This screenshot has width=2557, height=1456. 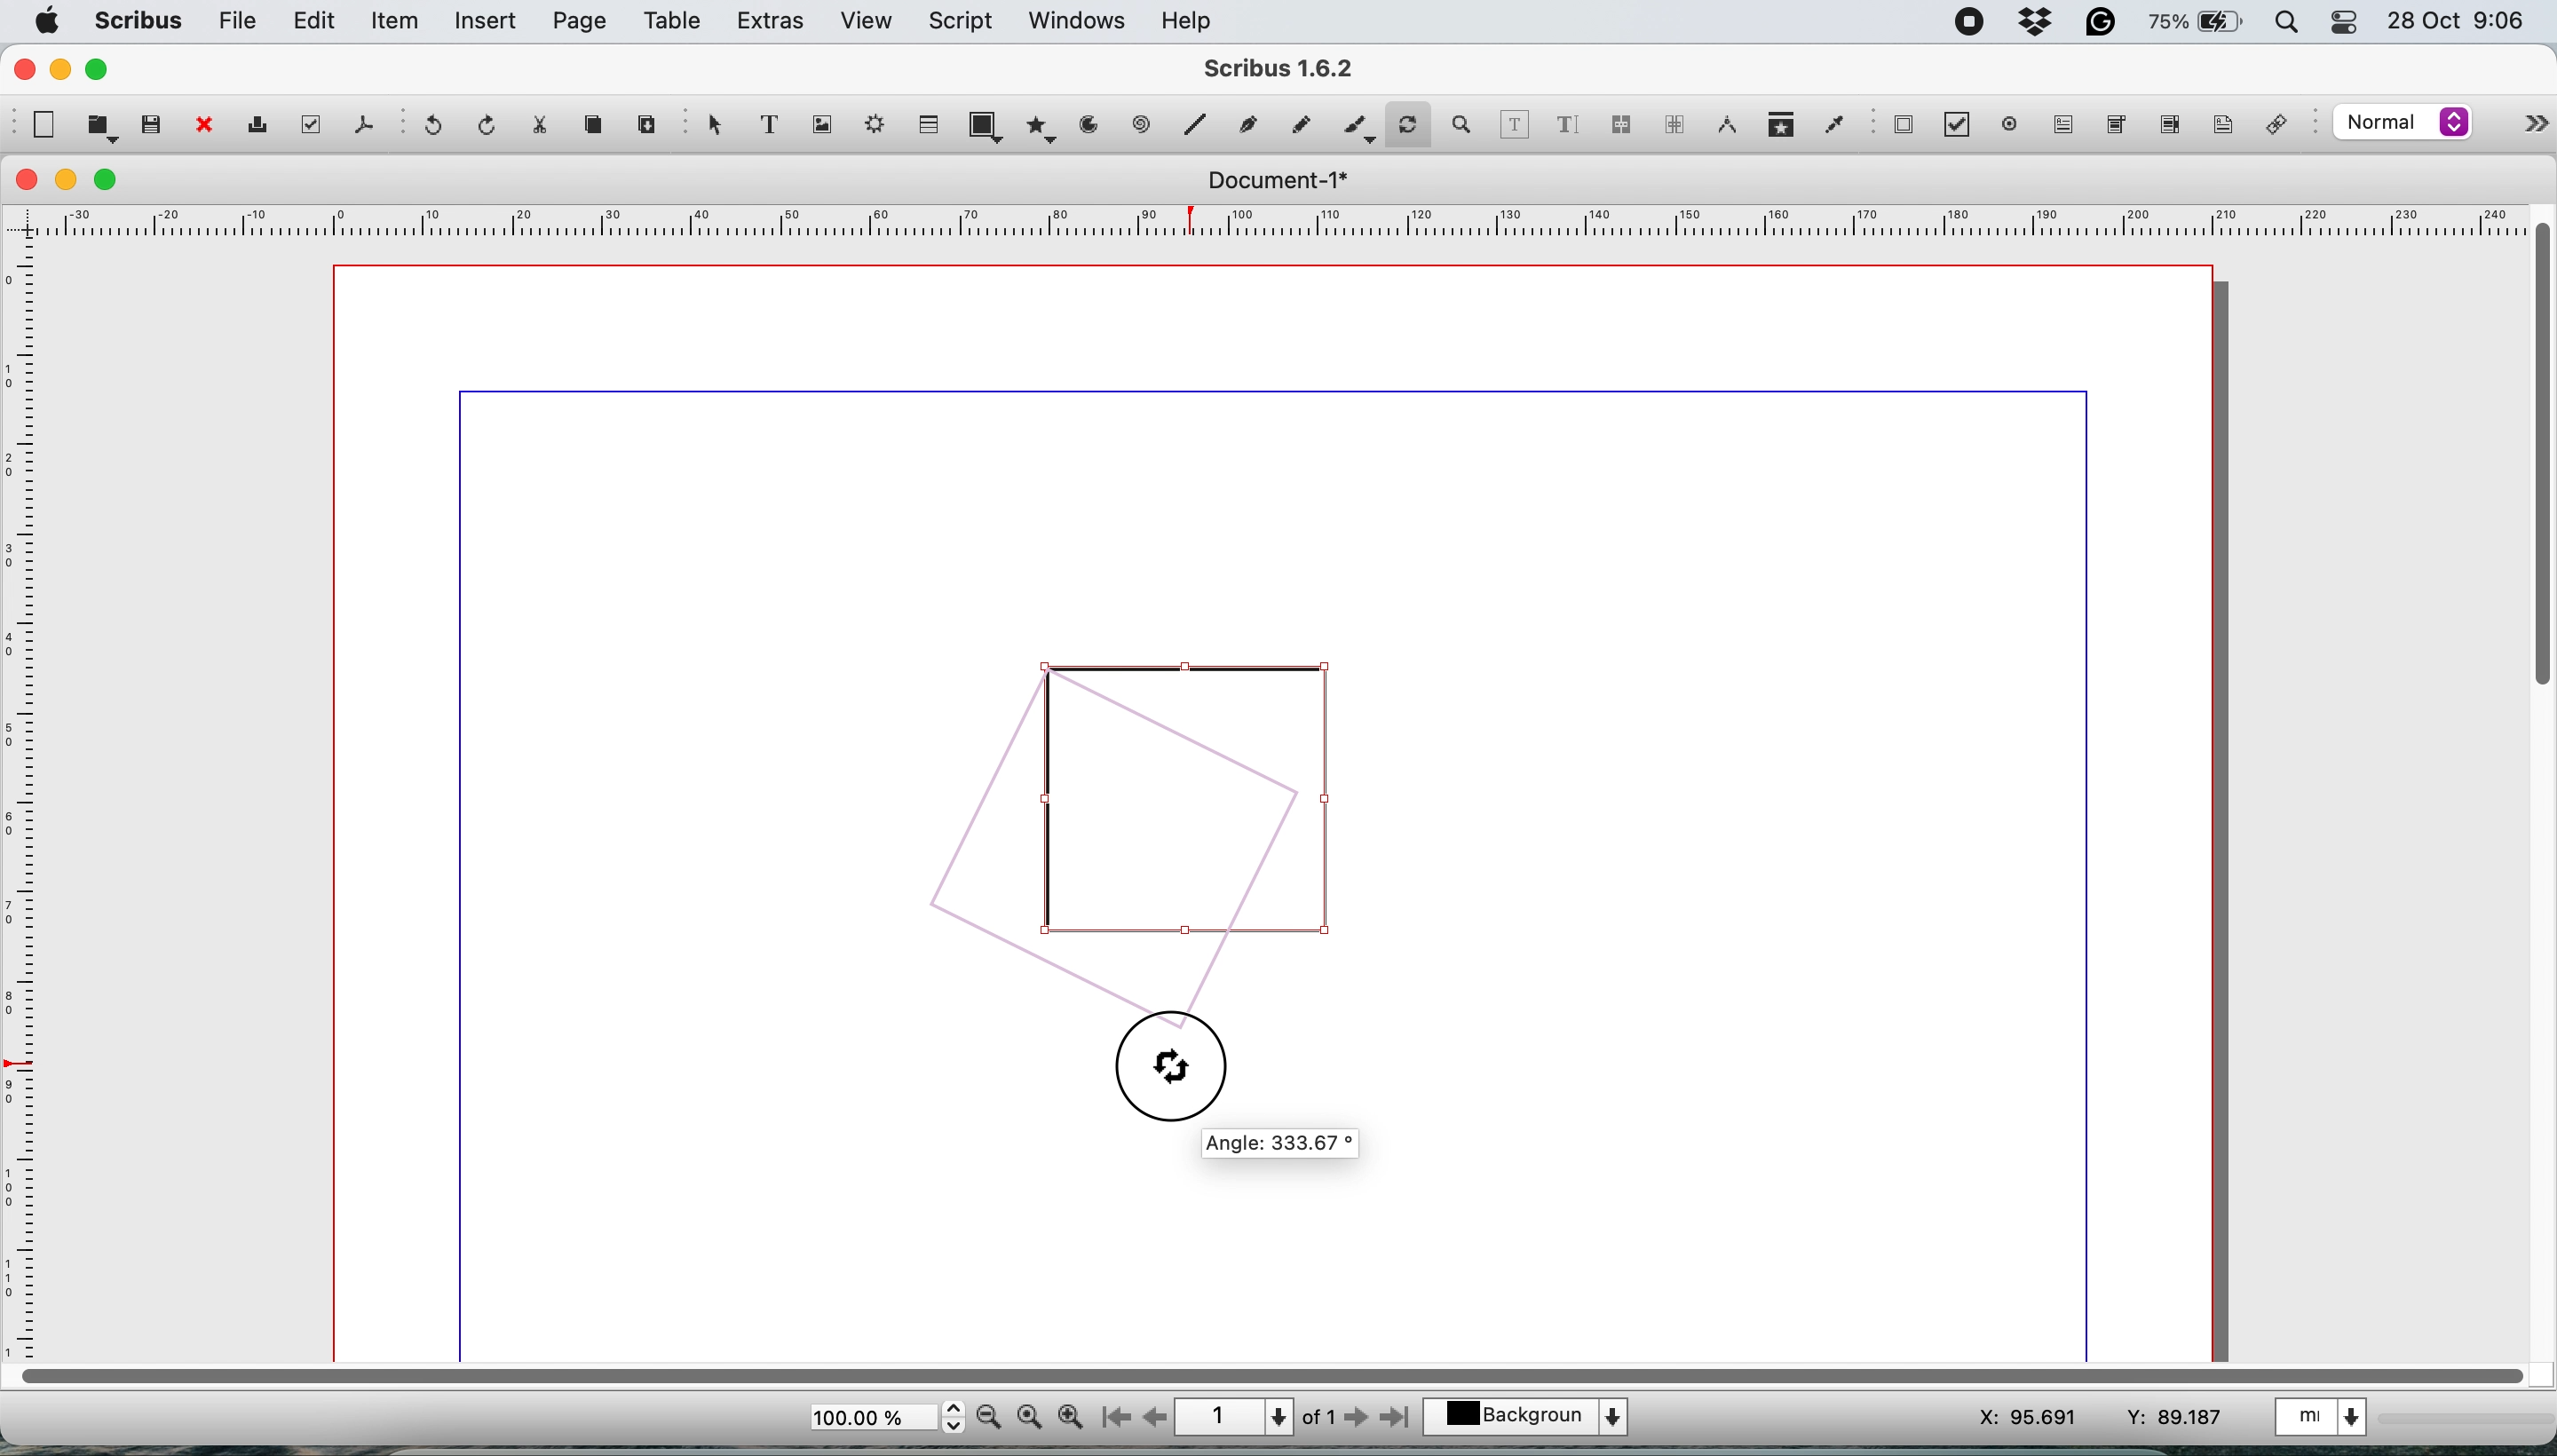 What do you see at coordinates (151, 124) in the screenshot?
I see `save` at bounding box center [151, 124].